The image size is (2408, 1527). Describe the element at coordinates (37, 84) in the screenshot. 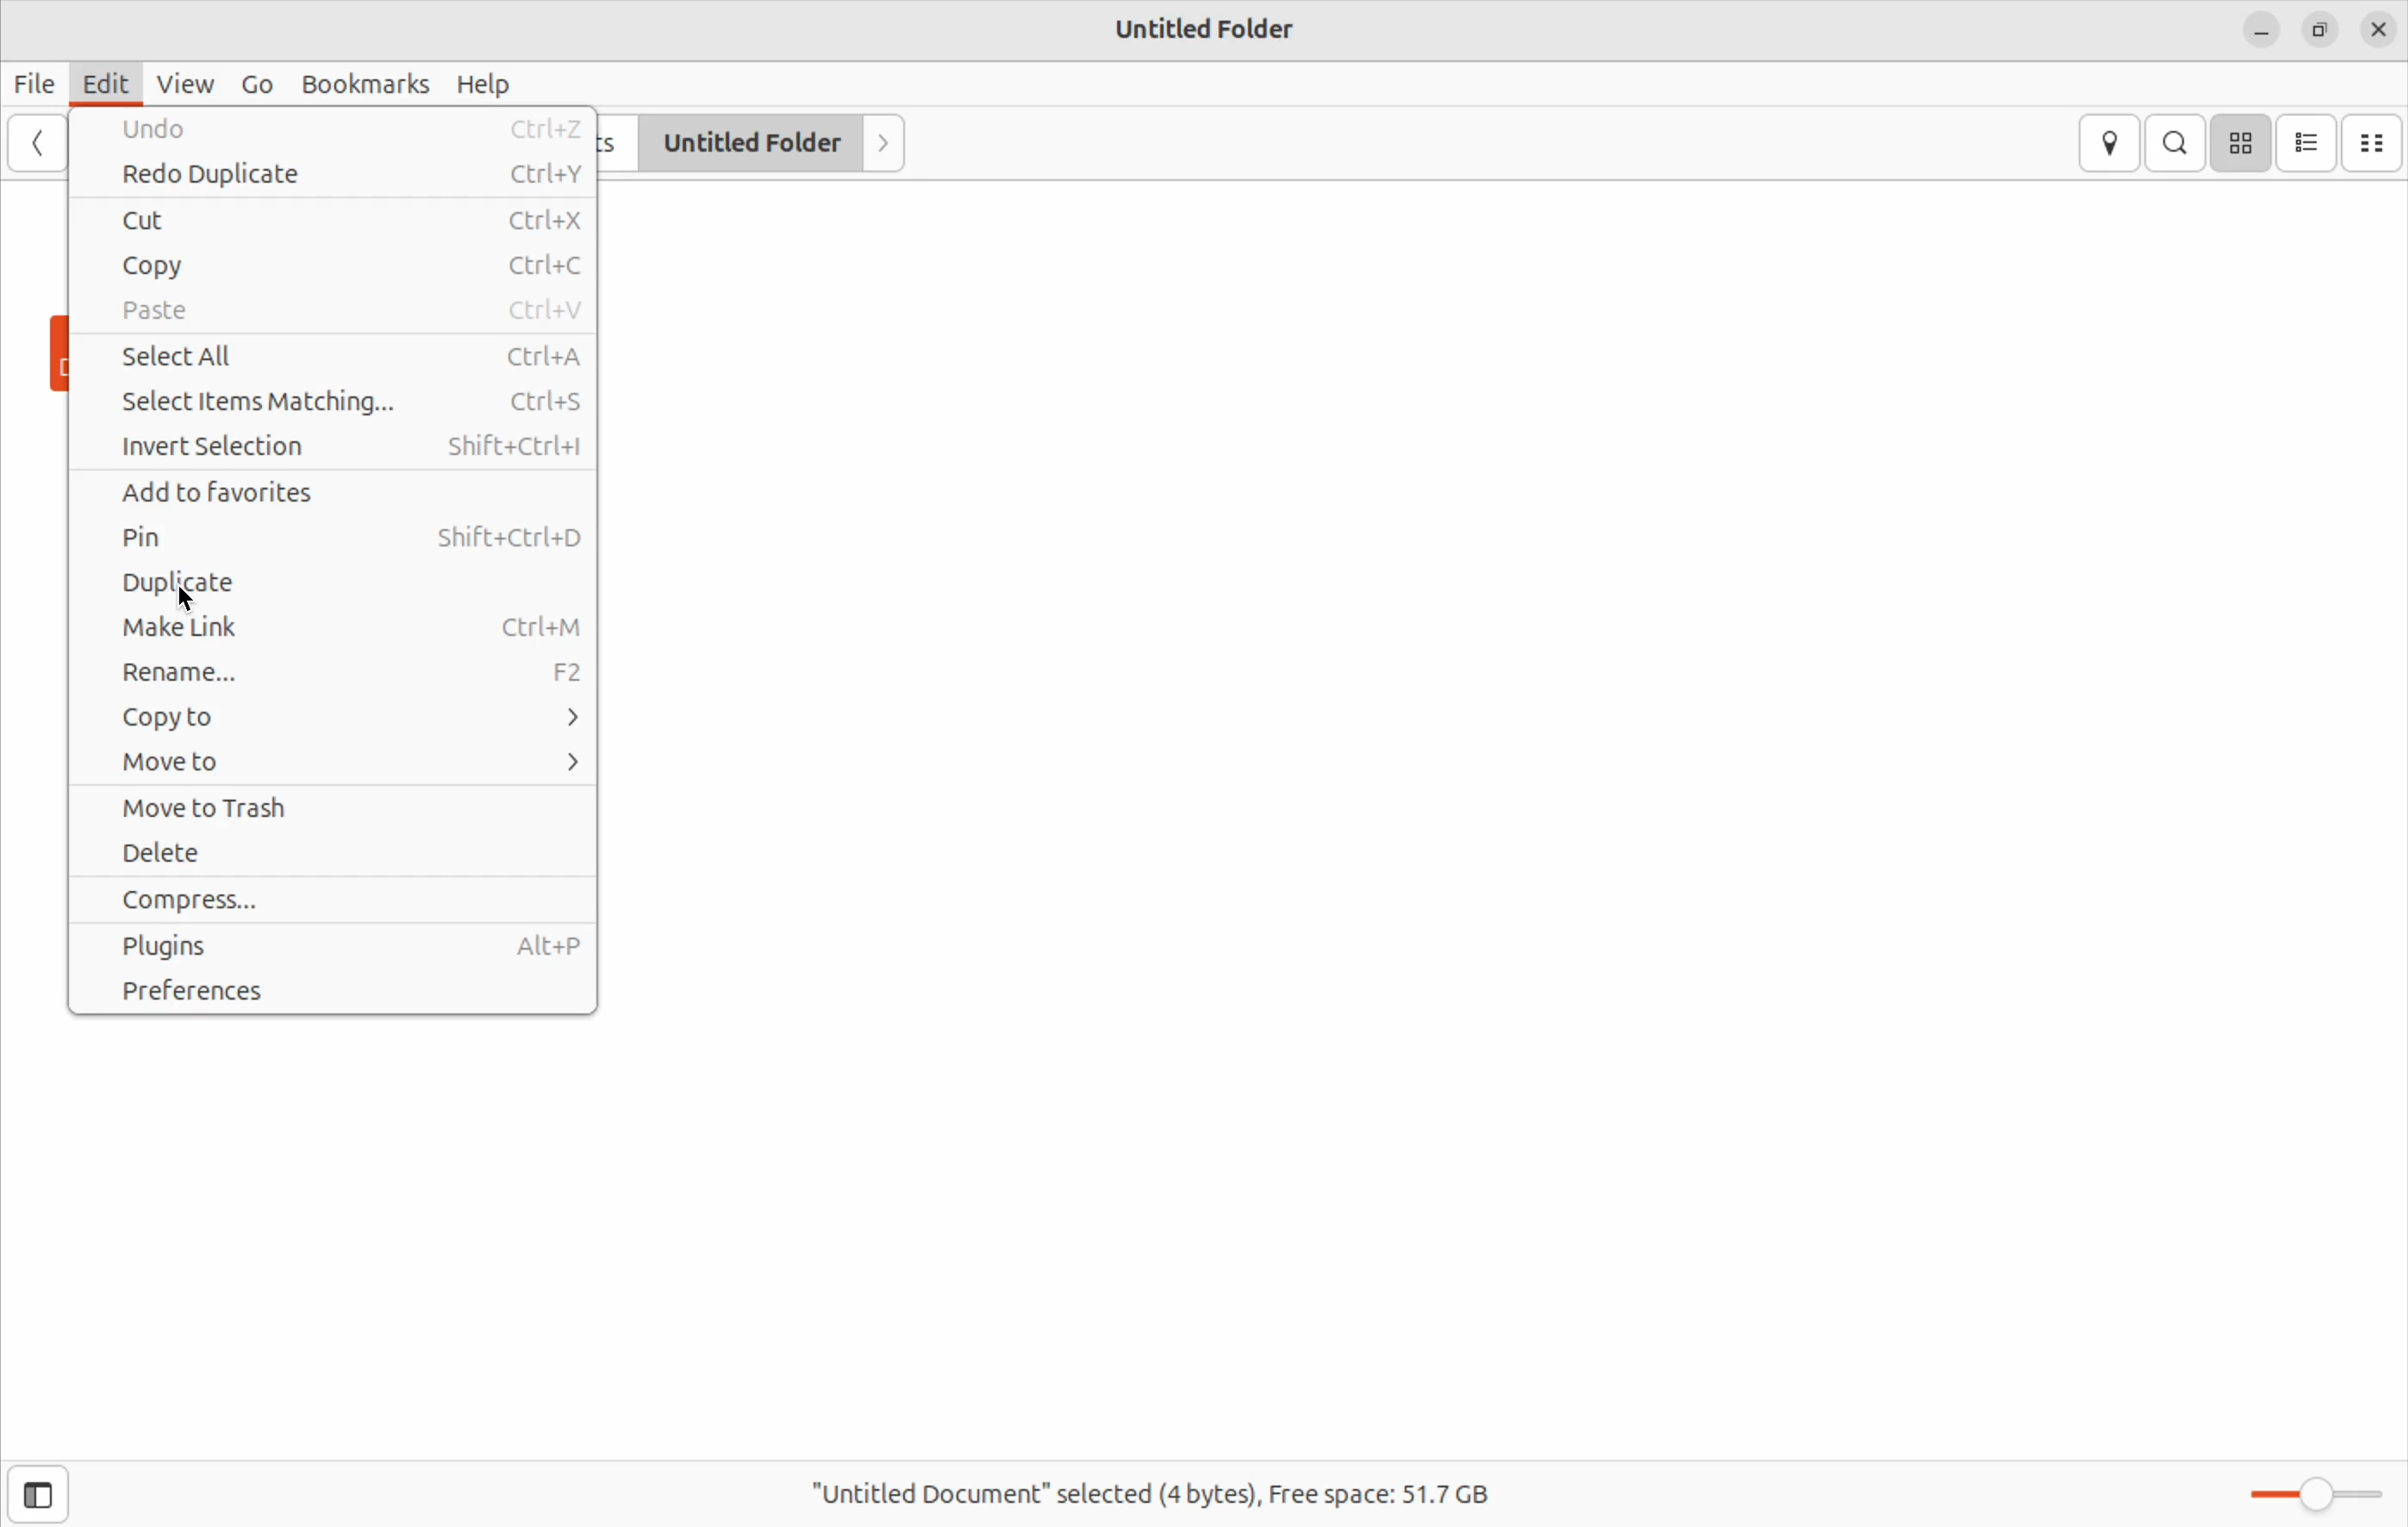

I see `File` at that location.